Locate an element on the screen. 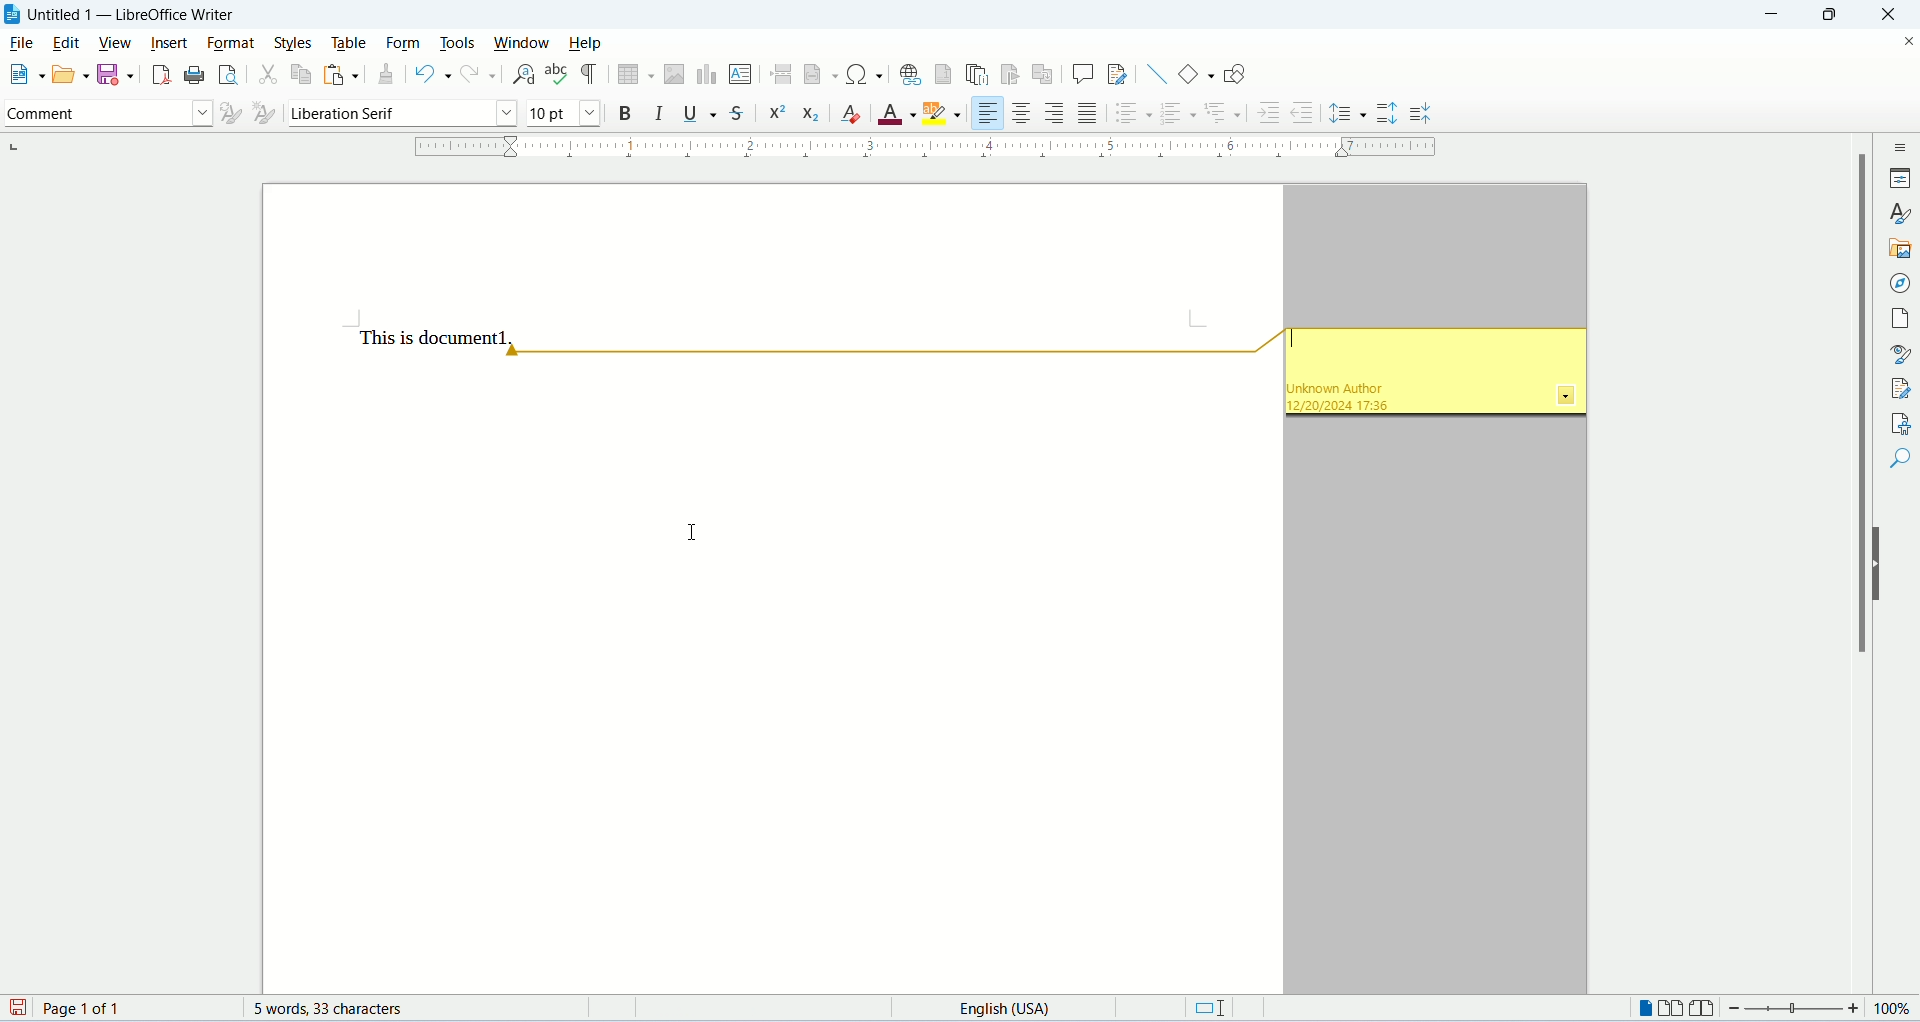  open is located at coordinates (68, 76).